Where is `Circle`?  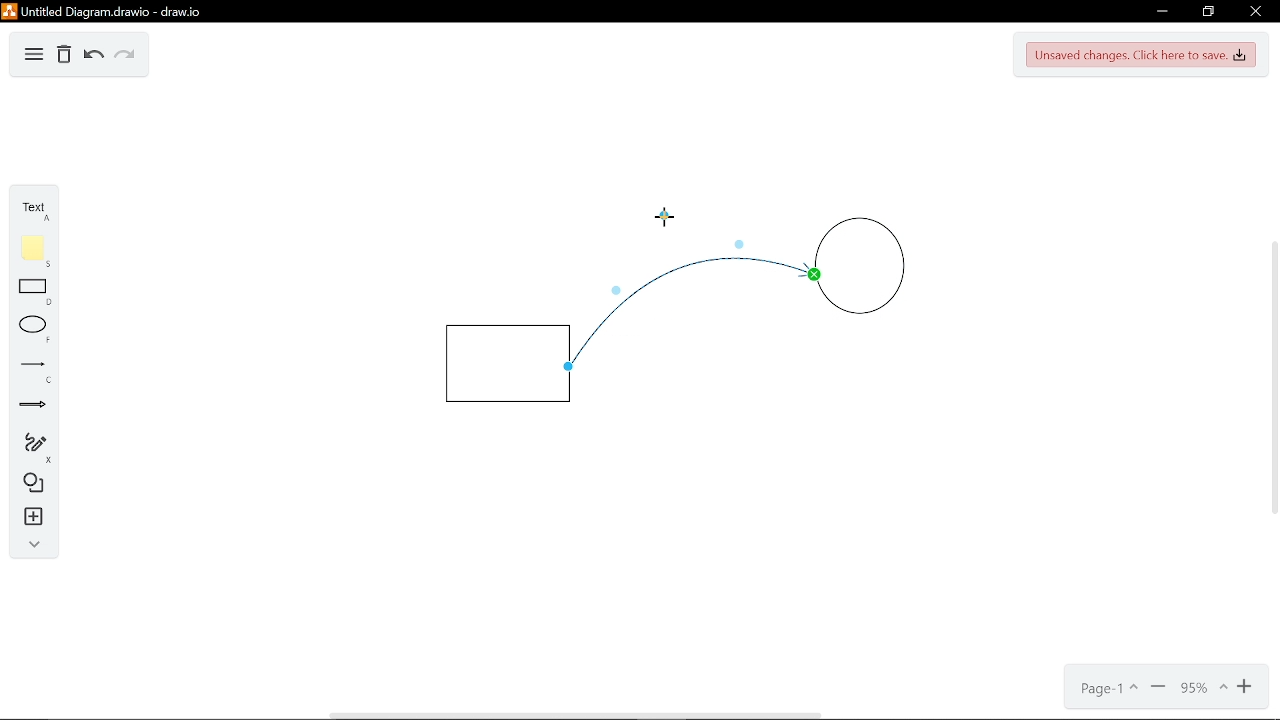
Circle is located at coordinates (860, 273).